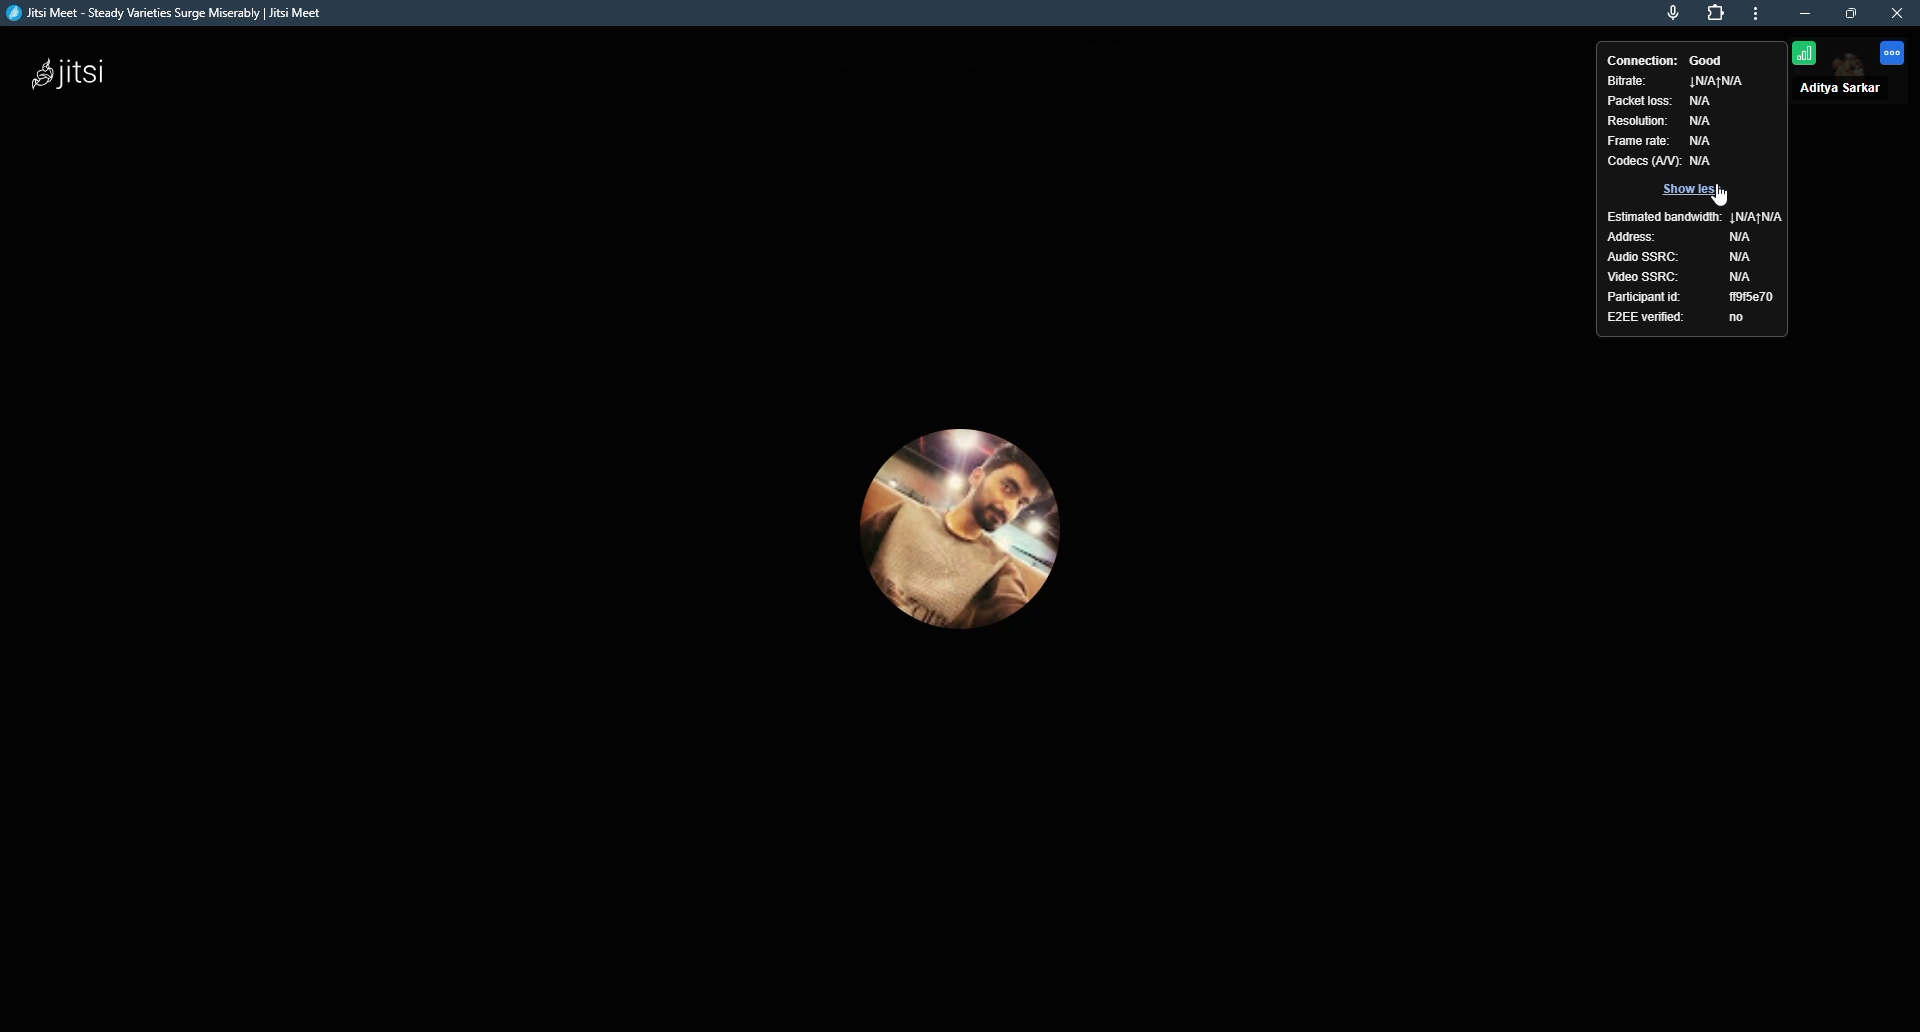  I want to click on microphone, so click(1660, 12).